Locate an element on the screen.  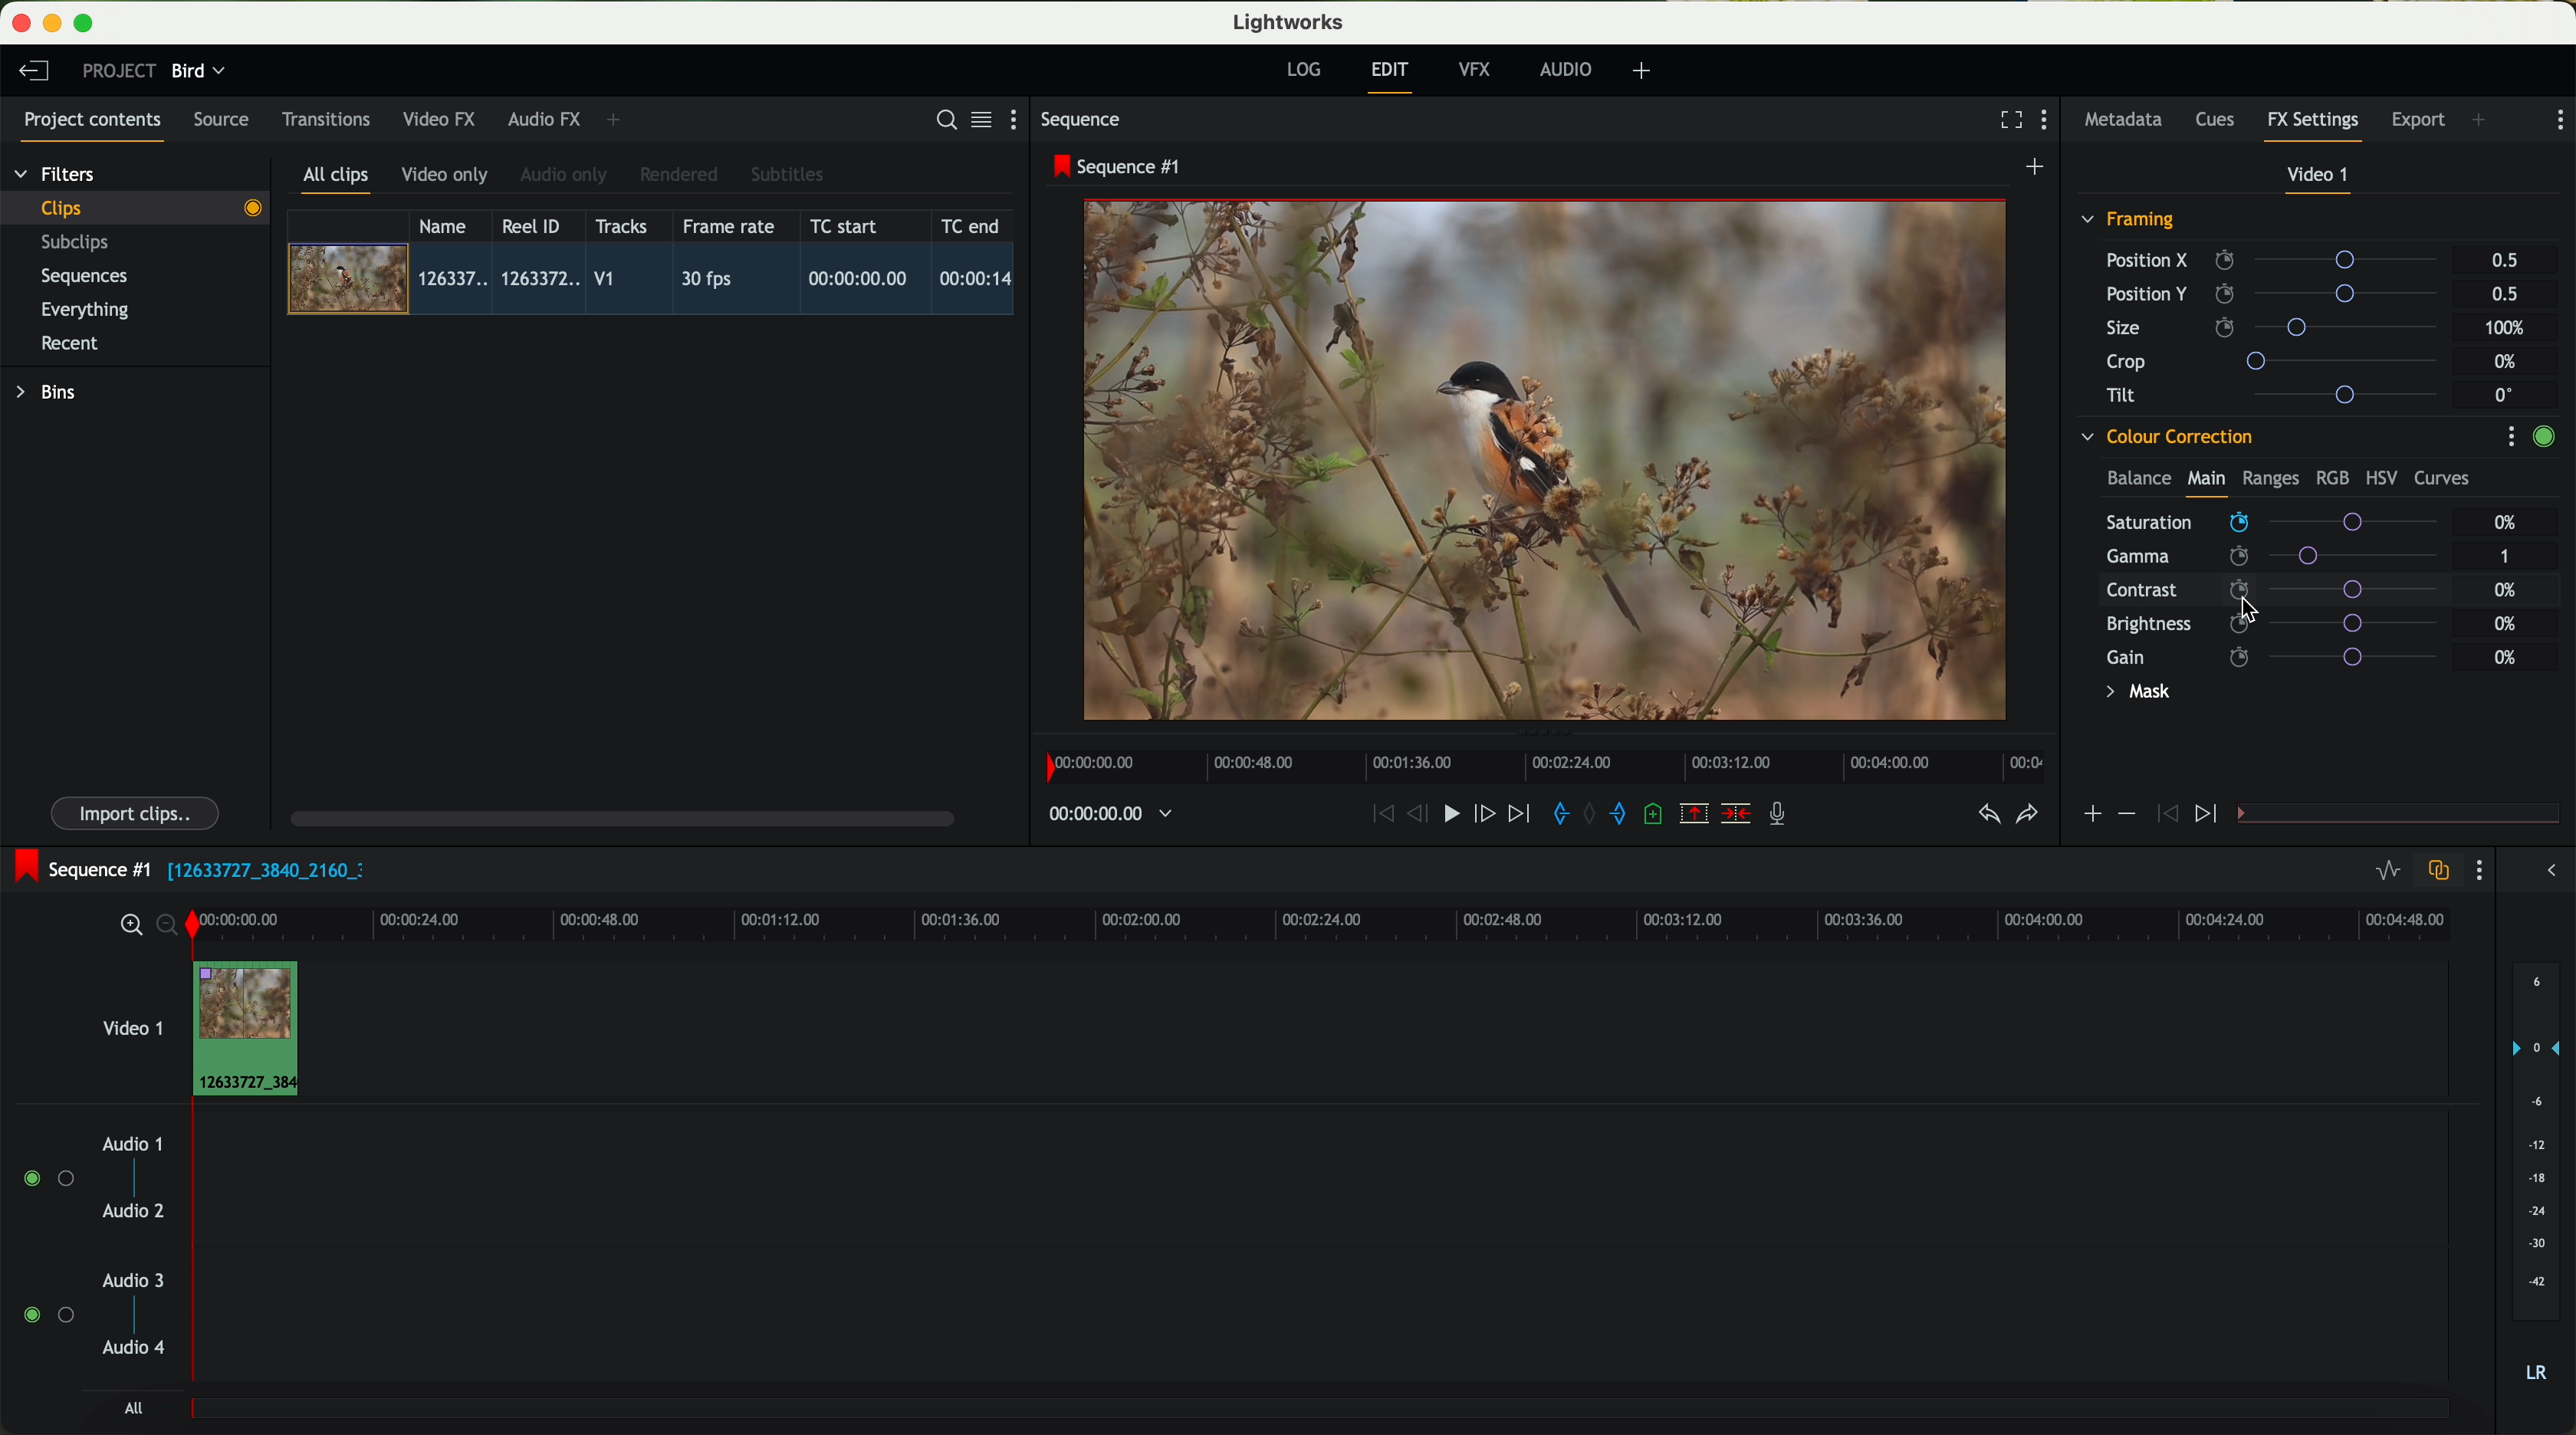
fullscreen is located at coordinates (2007, 119).